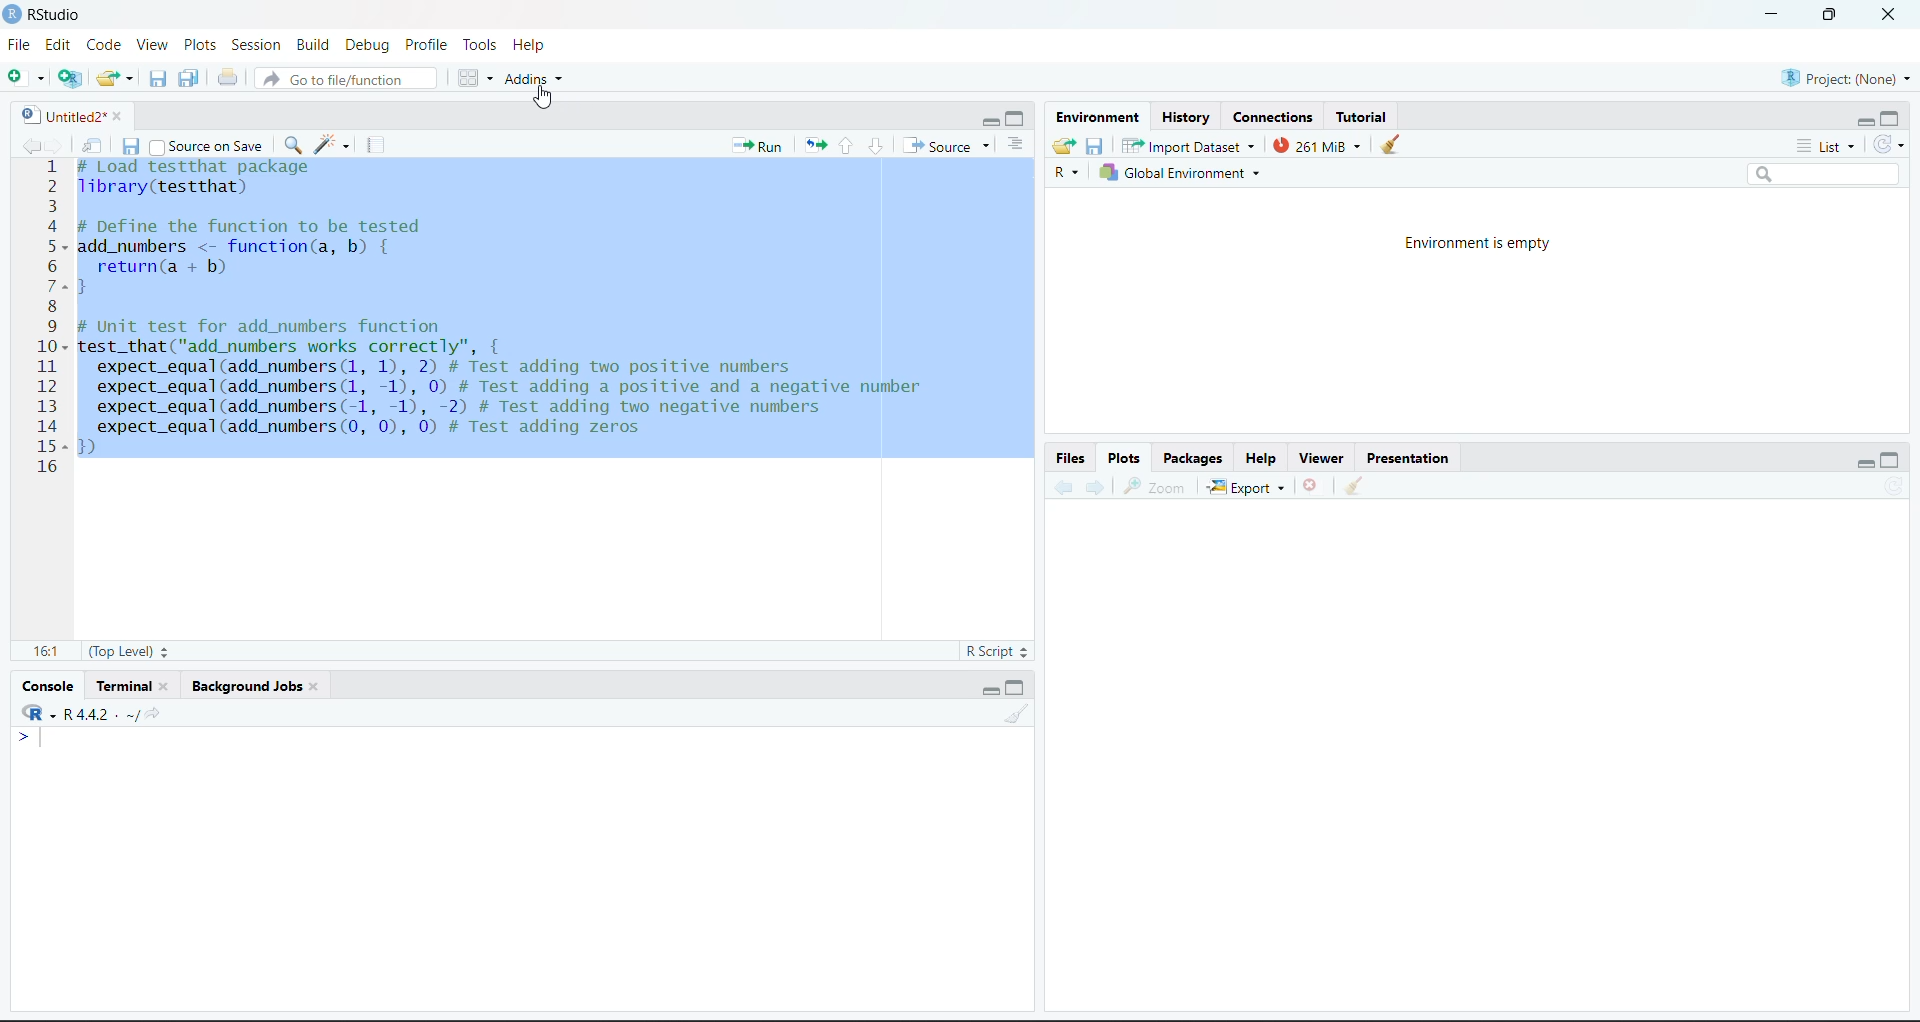  Describe the element at coordinates (206, 147) in the screenshot. I see `Source on save` at that location.